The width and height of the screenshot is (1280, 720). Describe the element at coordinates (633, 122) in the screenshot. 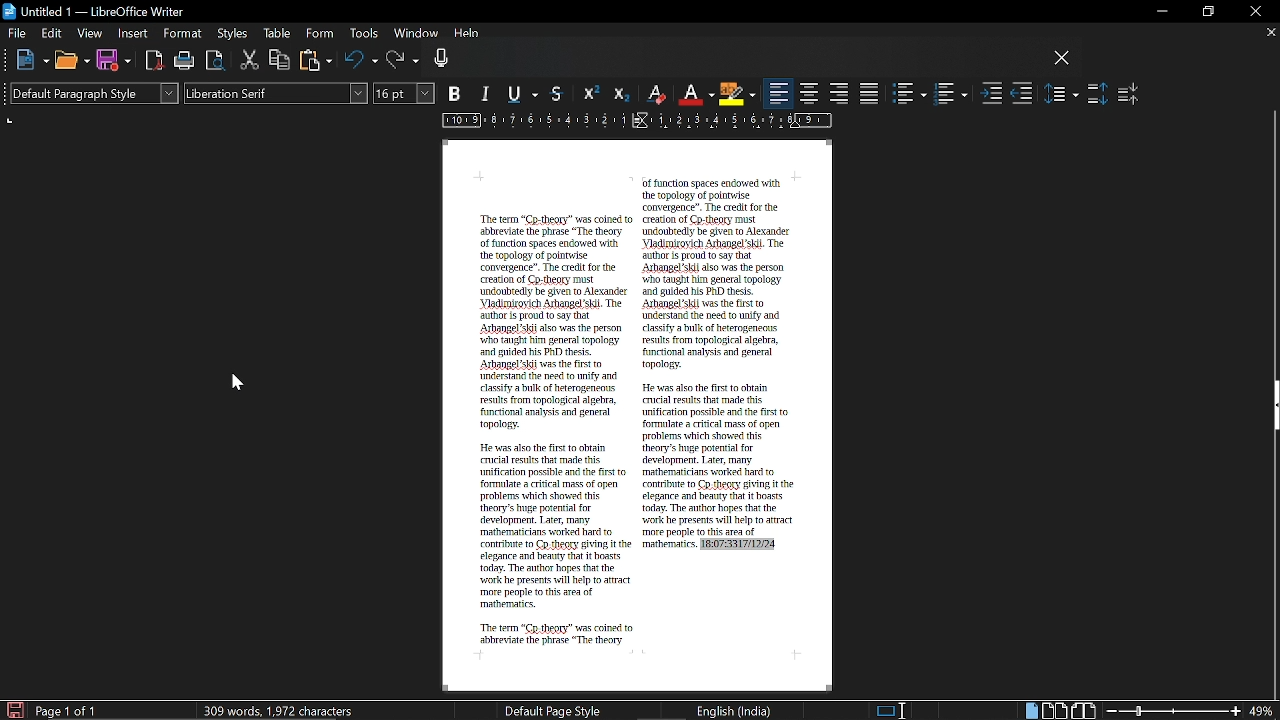

I see `Ruler` at that location.